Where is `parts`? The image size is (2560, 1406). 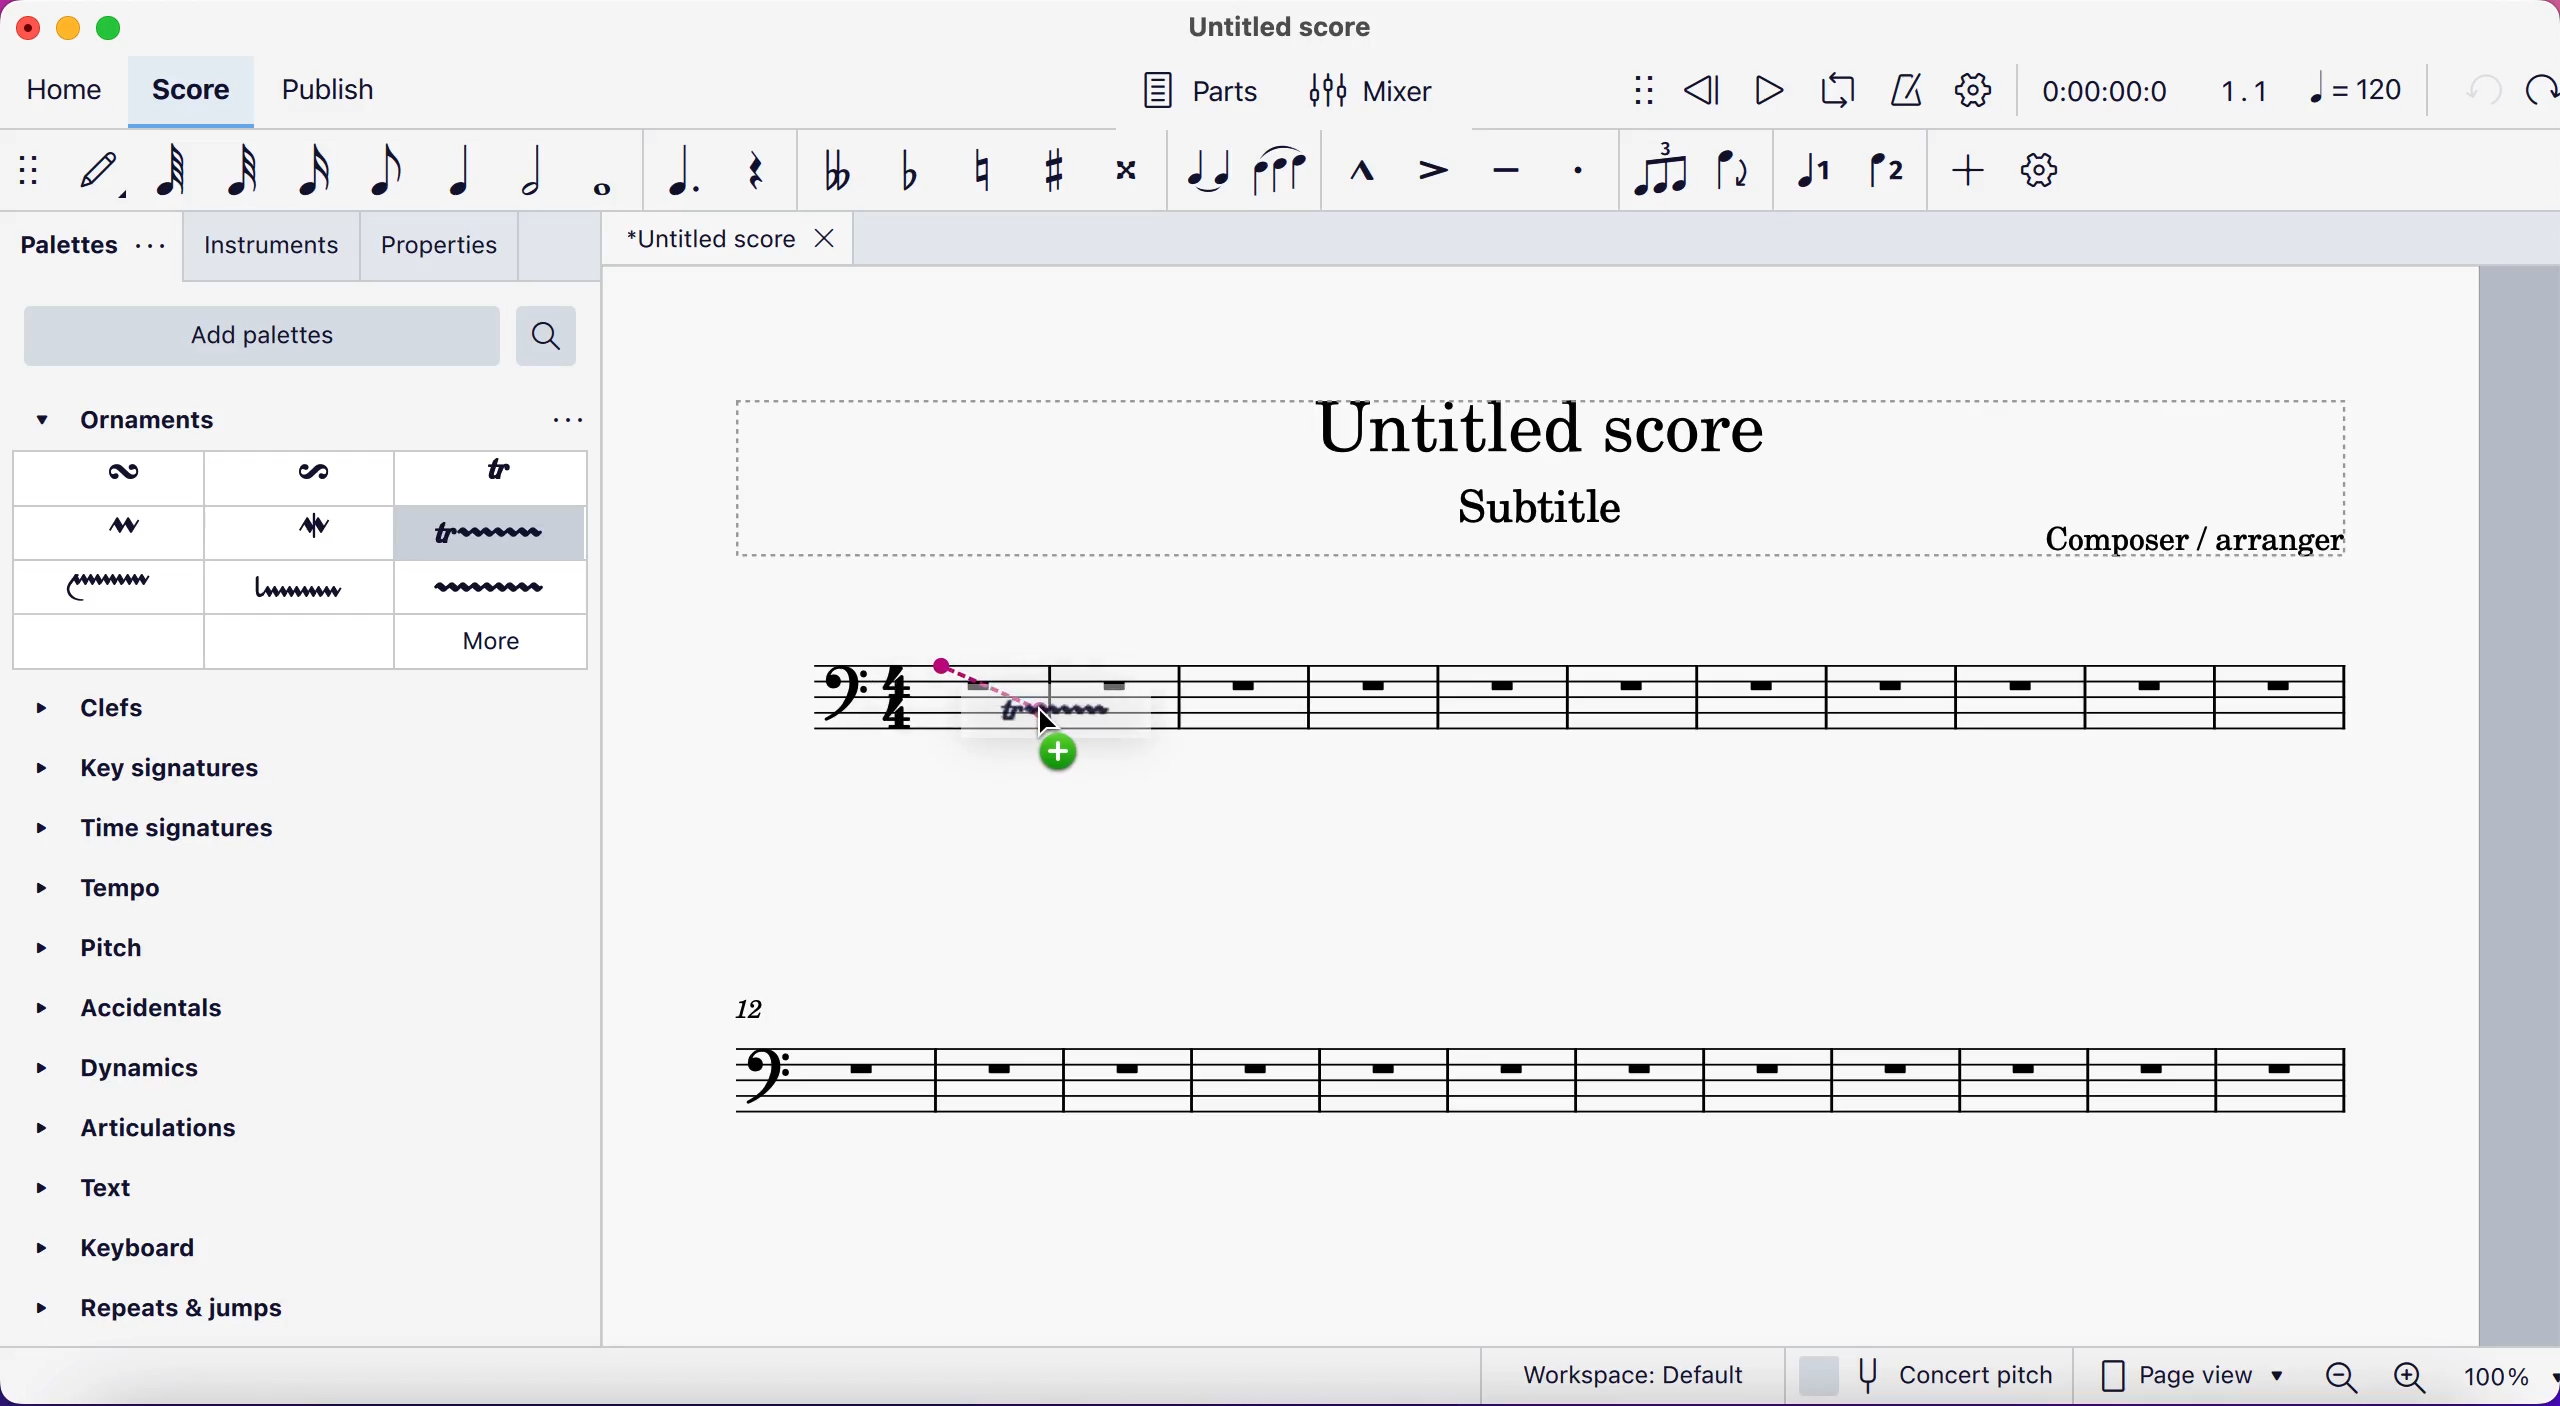
parts is located at coordinates (1200, 96).